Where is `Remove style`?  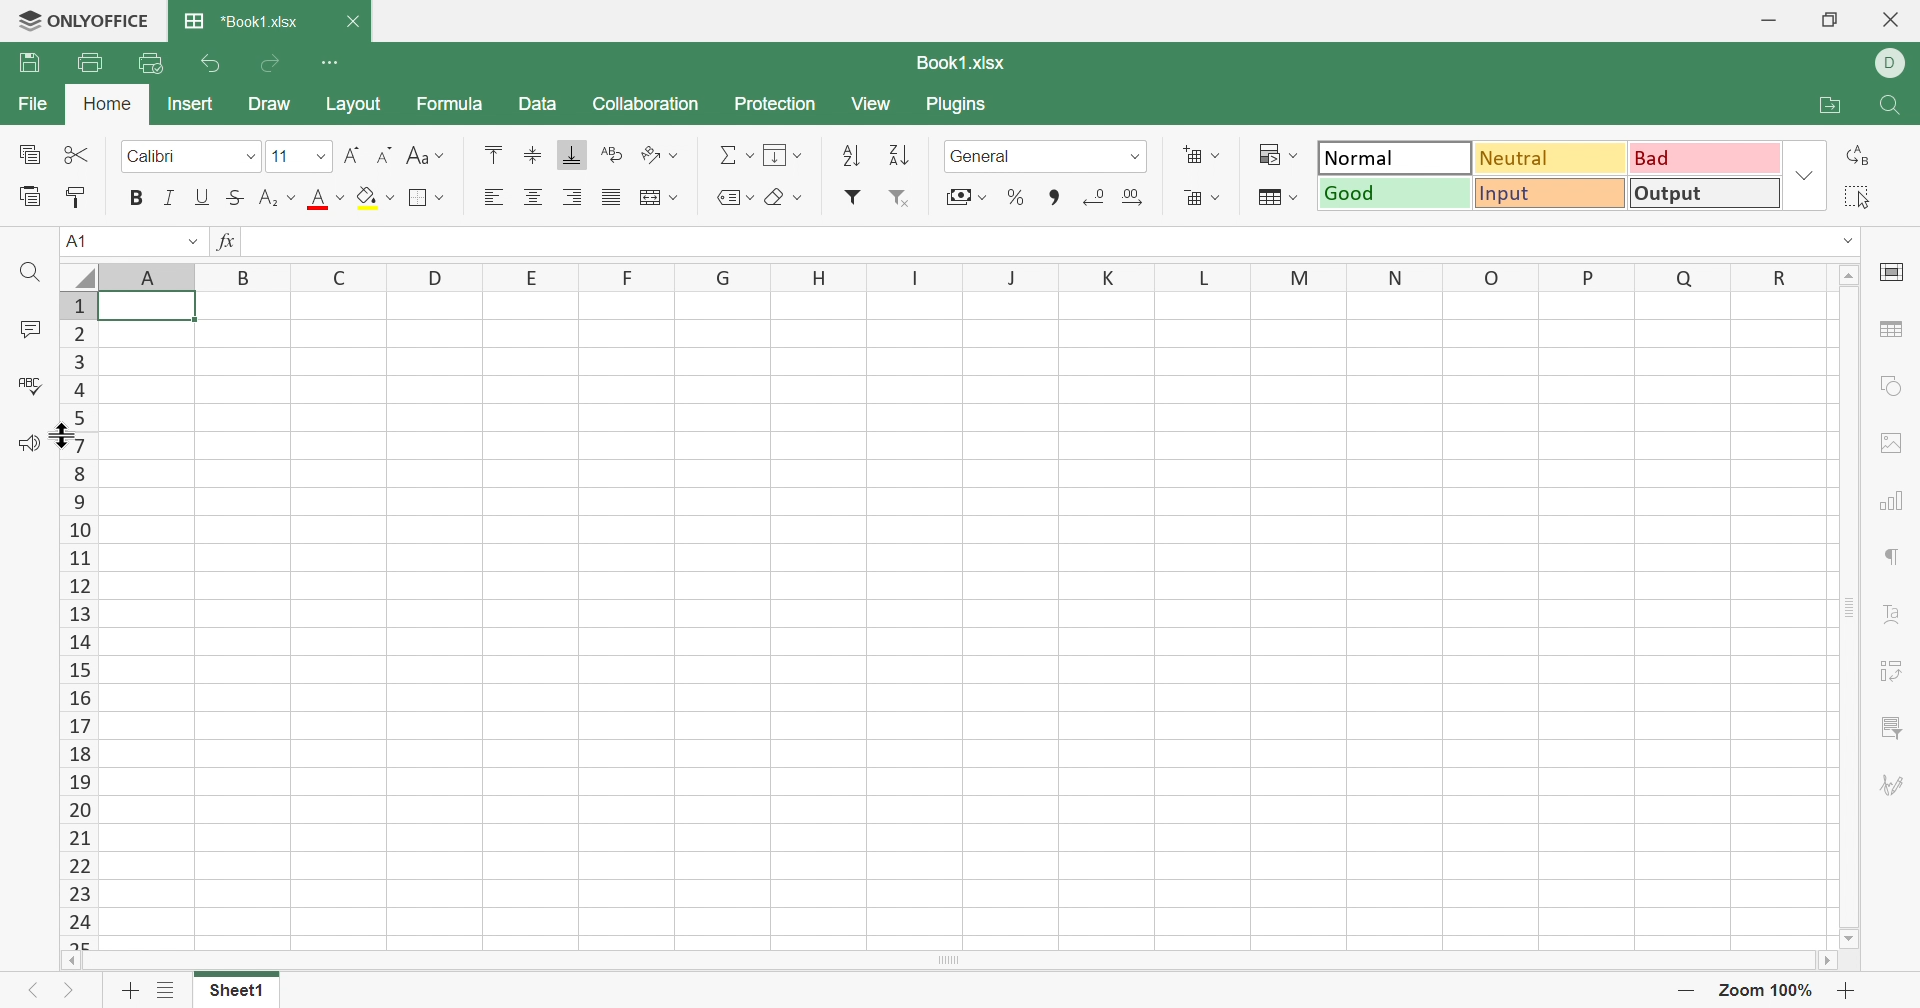 Remove style is located at coordinates (909, 199).